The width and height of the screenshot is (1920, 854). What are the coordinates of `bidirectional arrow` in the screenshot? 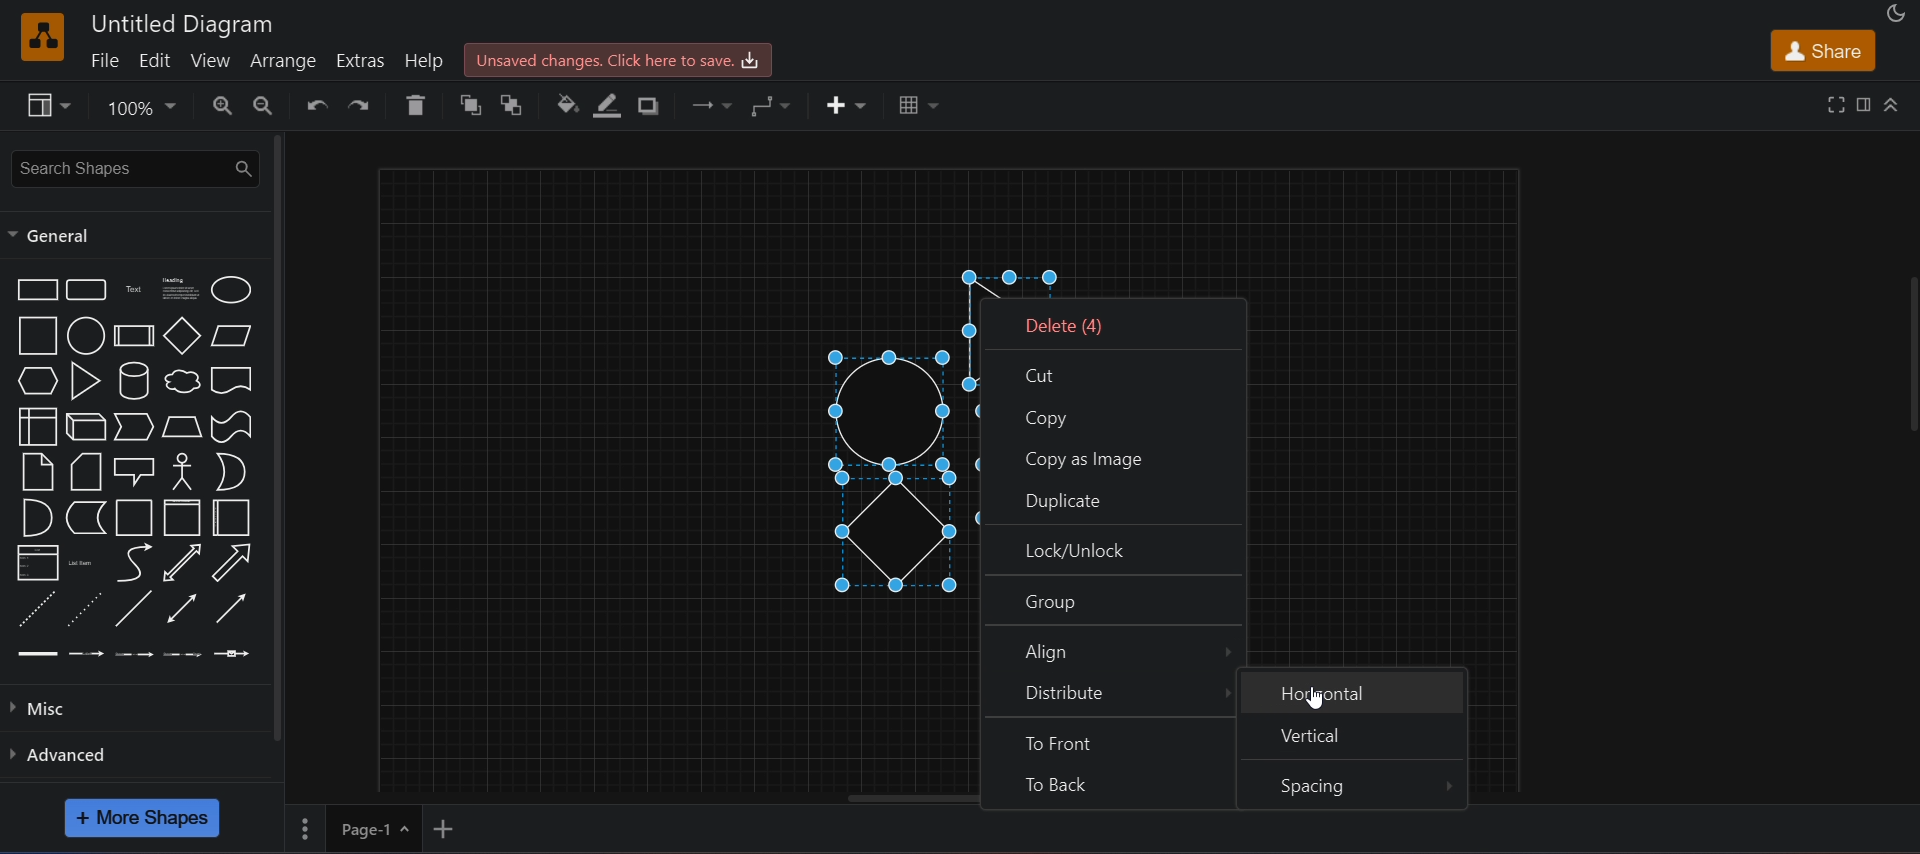 It's located at (184, 563).